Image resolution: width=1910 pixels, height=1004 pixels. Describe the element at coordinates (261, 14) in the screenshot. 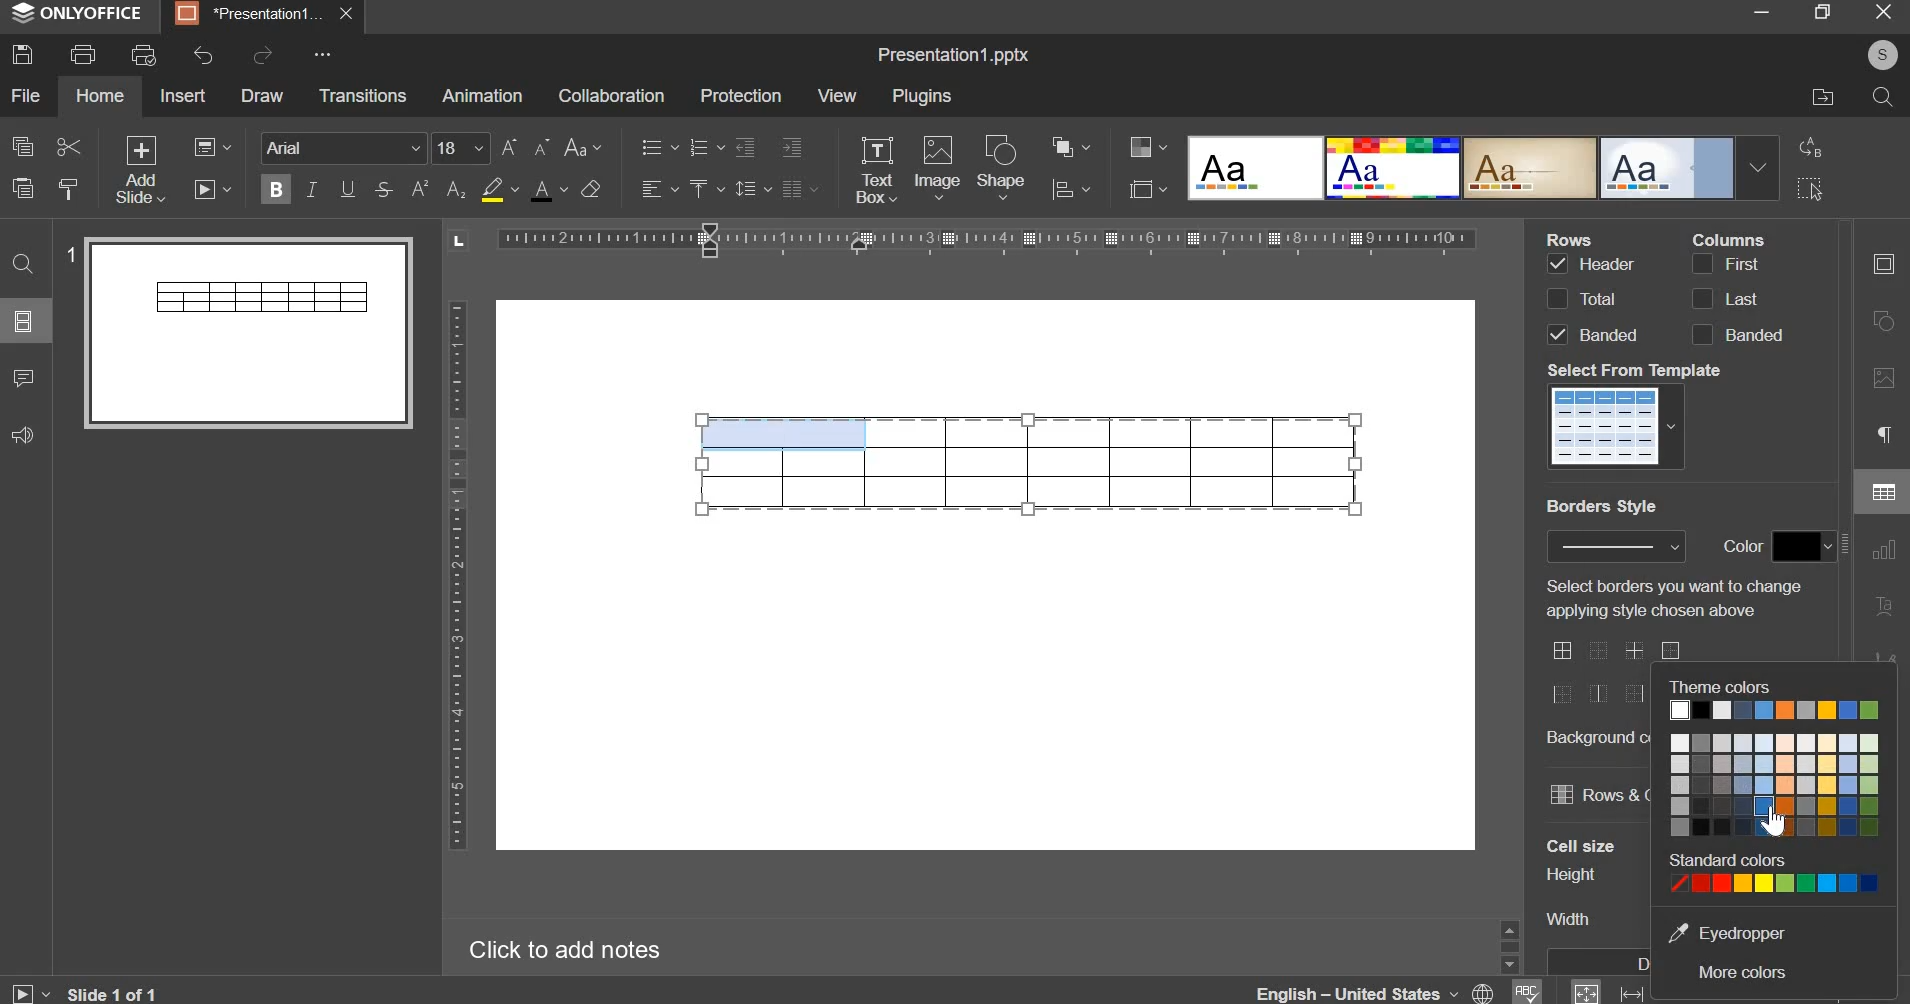

I see `Presentation tab` at that location.